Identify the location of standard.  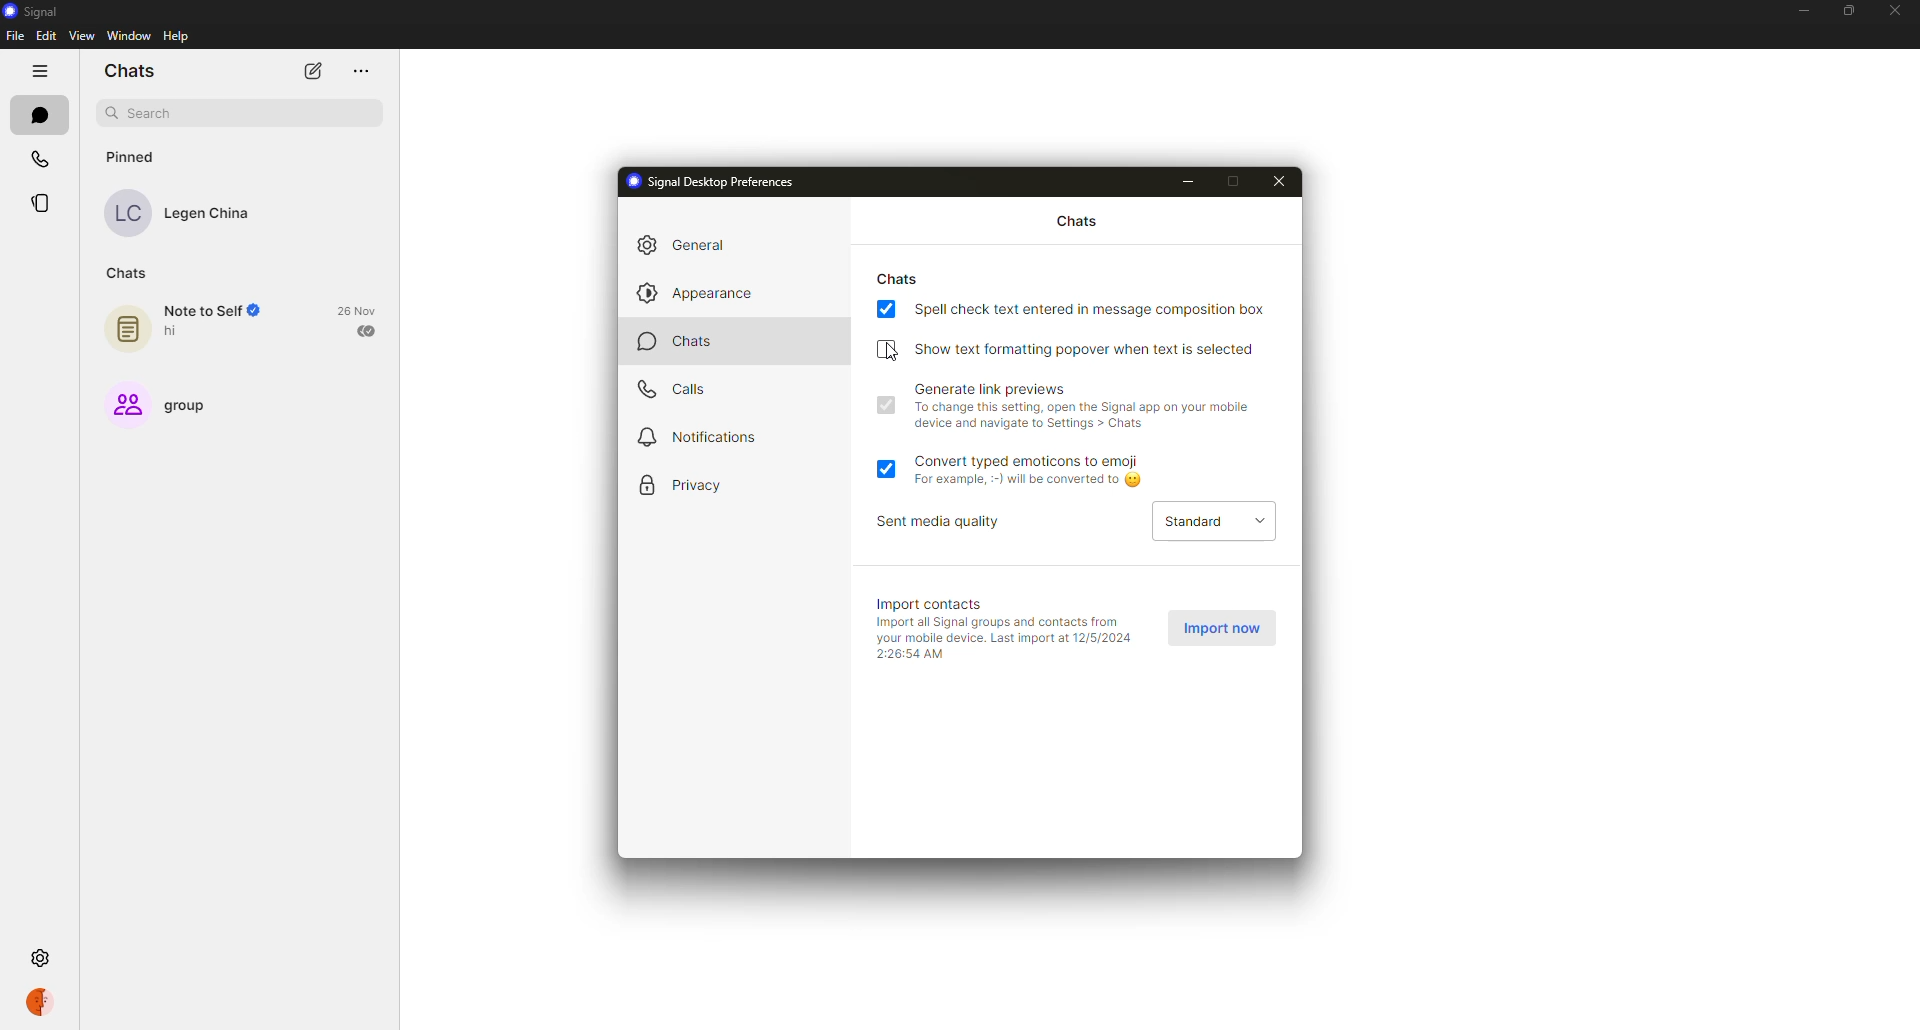
(1213, 520).